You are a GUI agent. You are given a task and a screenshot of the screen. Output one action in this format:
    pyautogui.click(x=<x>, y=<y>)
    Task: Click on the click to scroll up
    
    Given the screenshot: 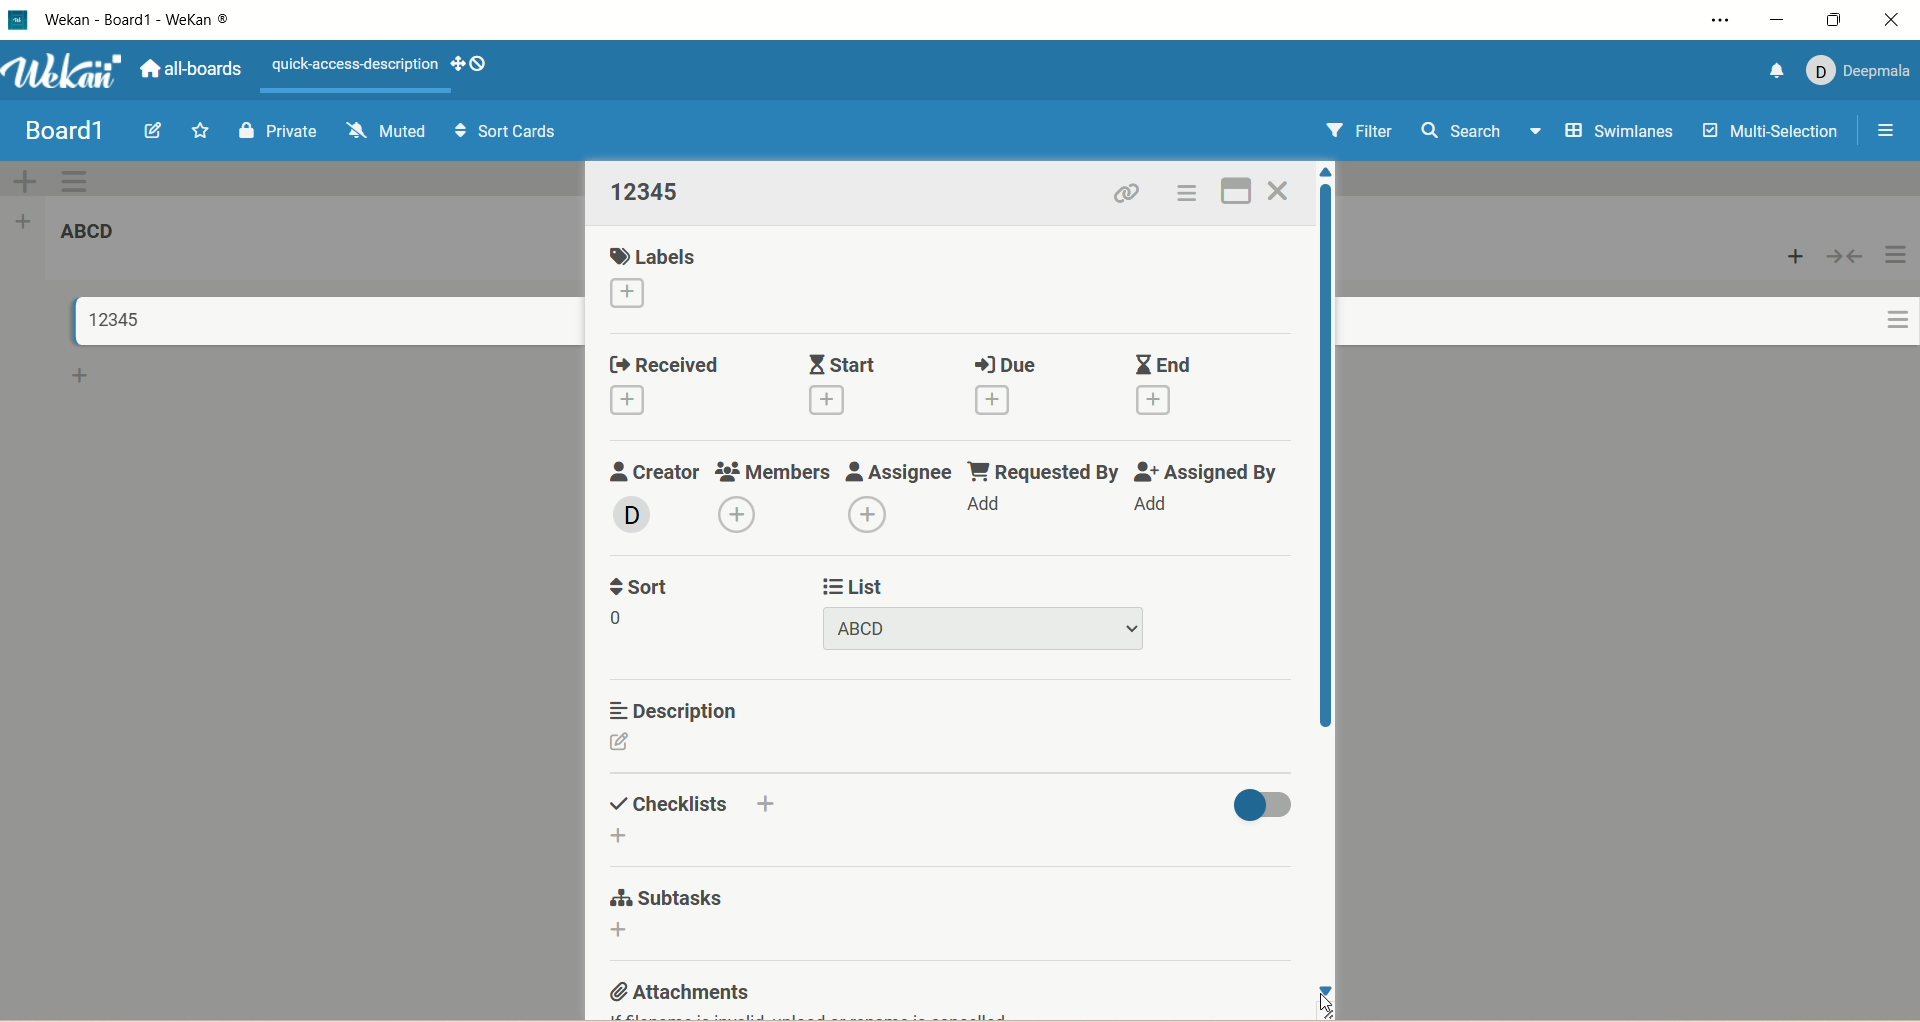 What is the action you would take?
    pyautogui.click(x=1330, y=177)
    